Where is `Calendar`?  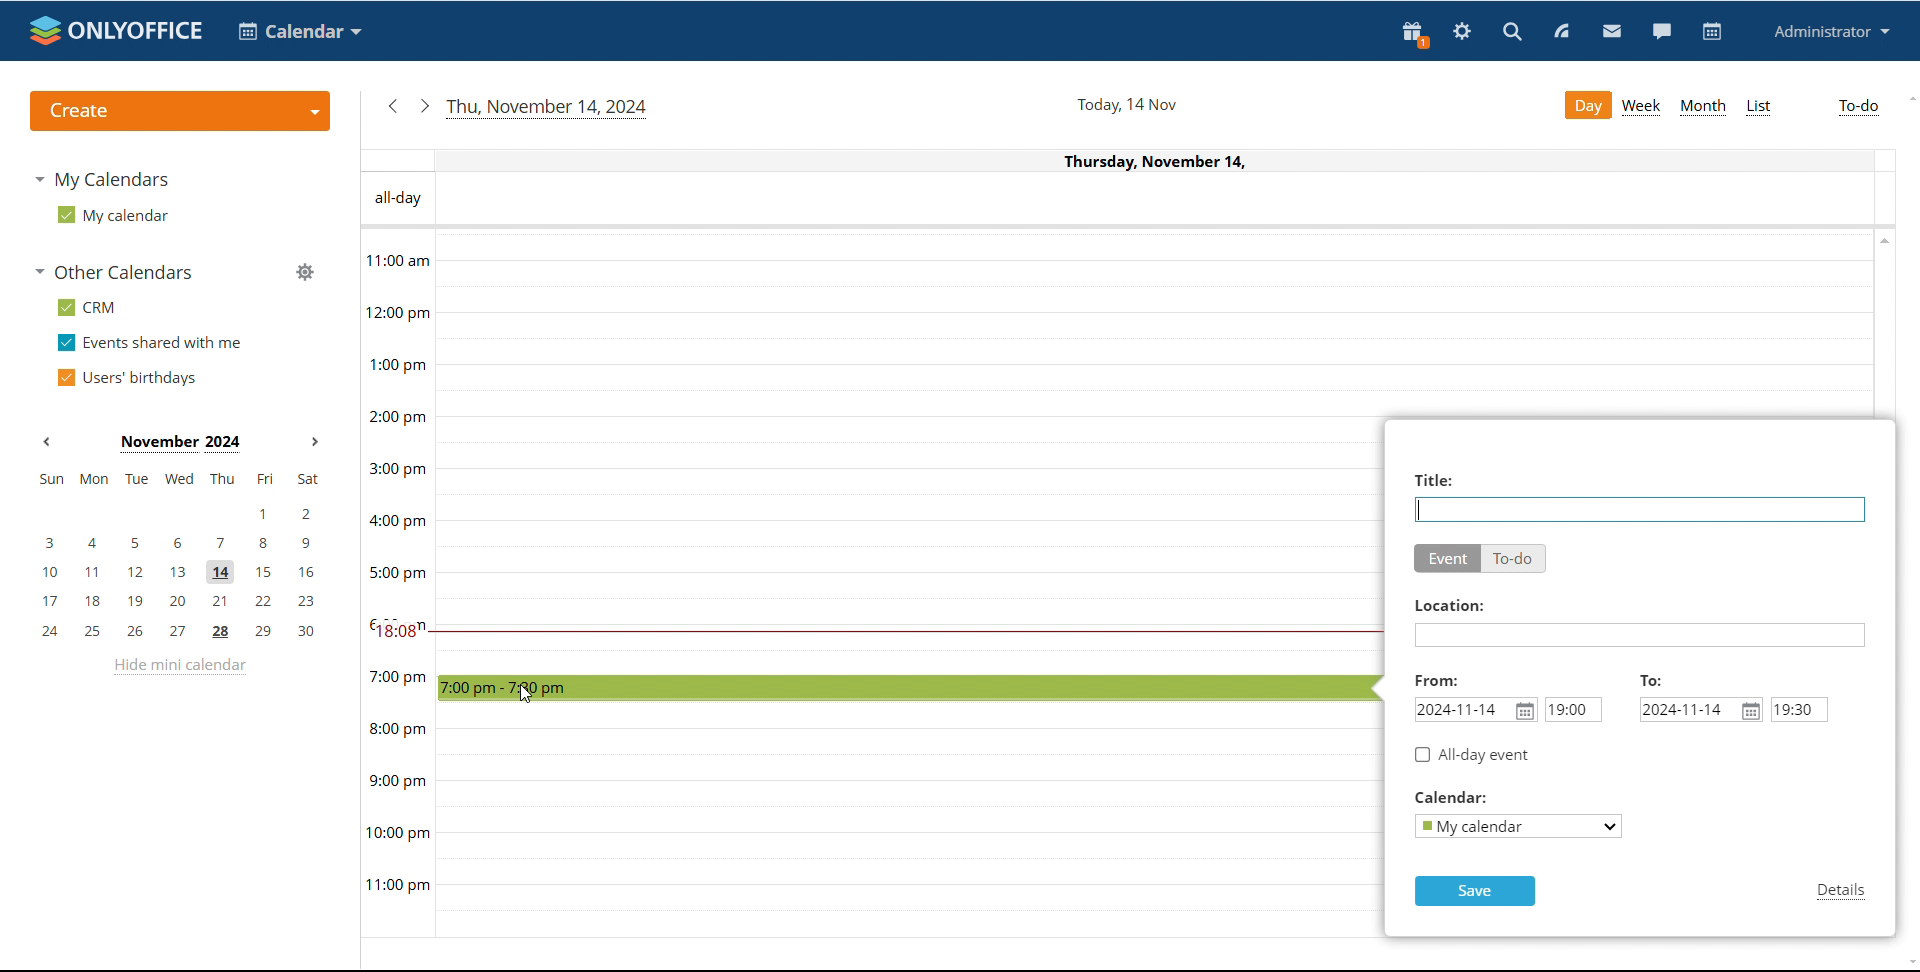 Calendar is located at coordinates (1452, 796).